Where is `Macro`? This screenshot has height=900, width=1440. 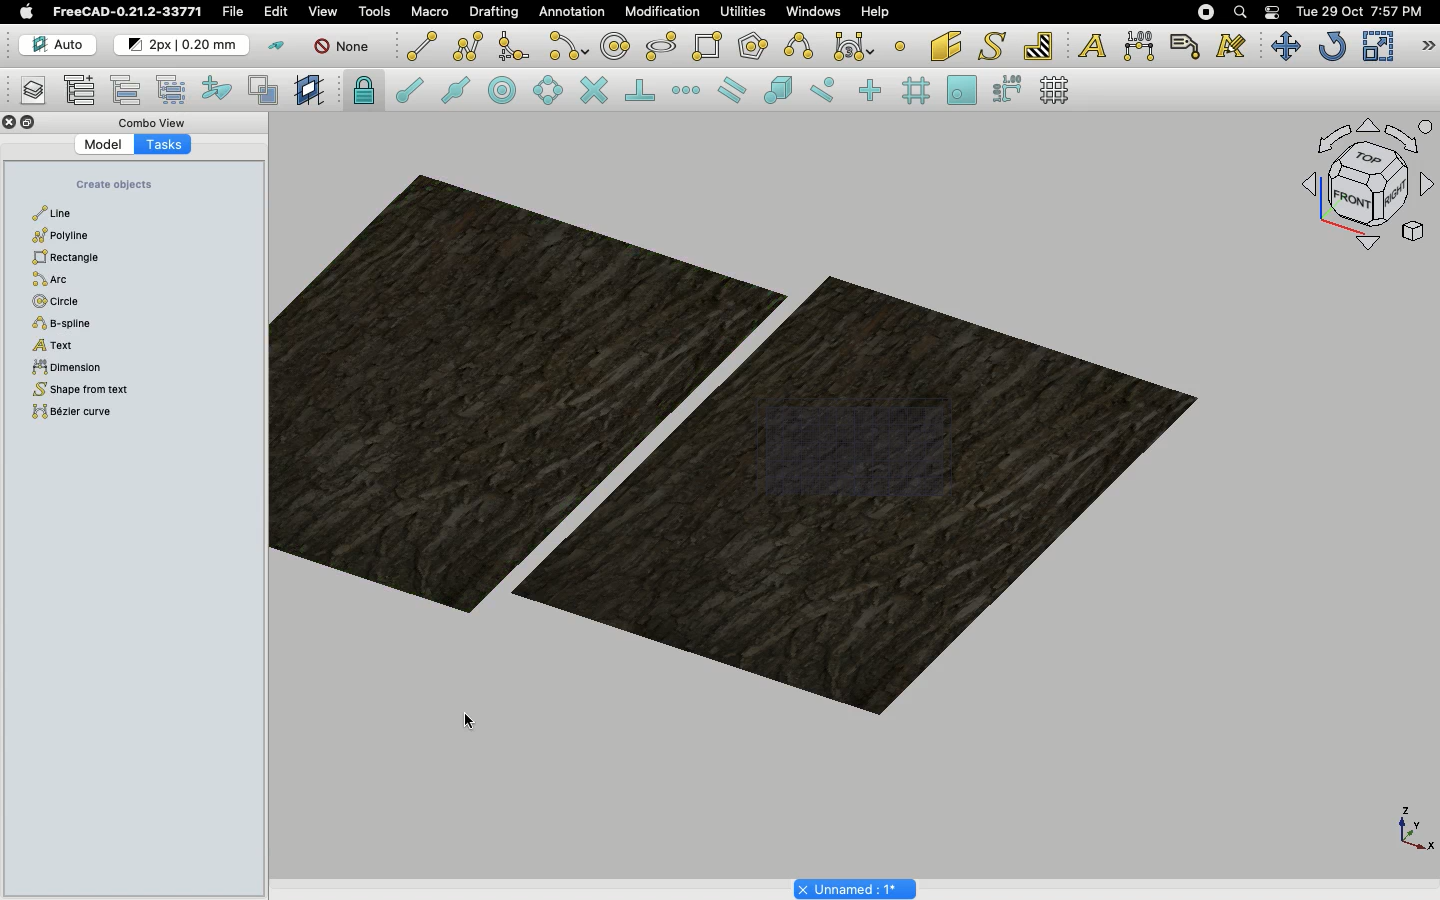 Macro is located at coordinates (431, 12).